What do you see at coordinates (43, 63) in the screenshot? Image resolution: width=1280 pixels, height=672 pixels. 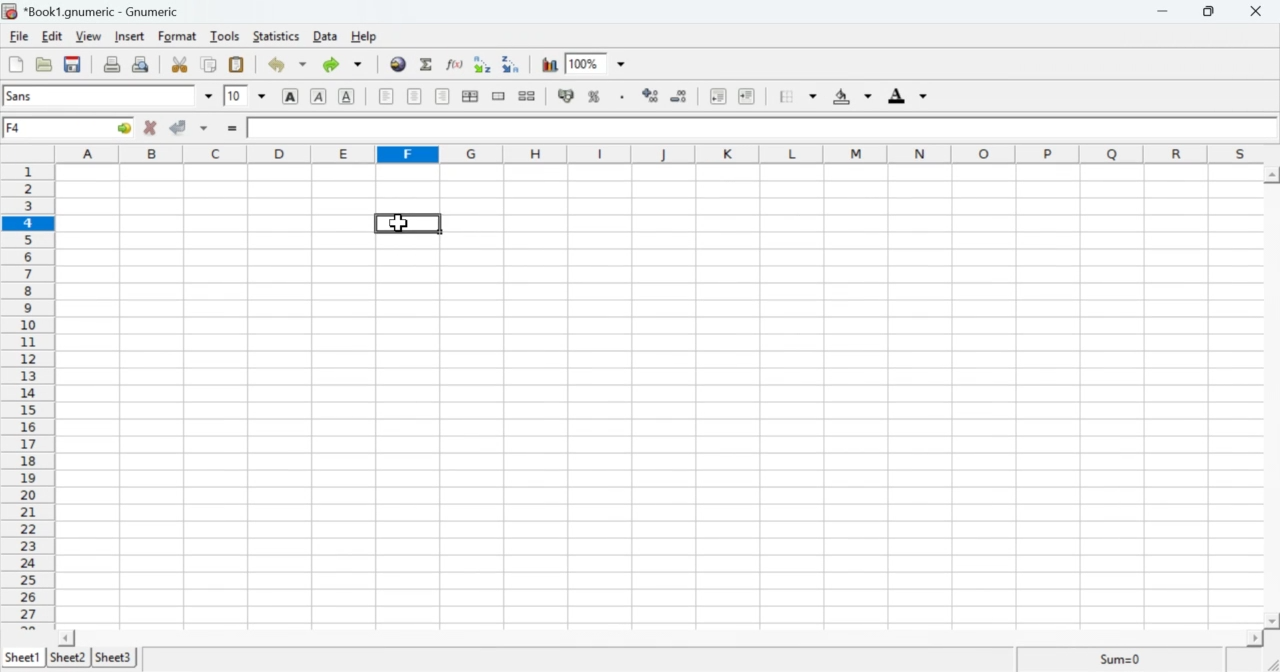 I see `Open file` at bounding box center [43, 63].